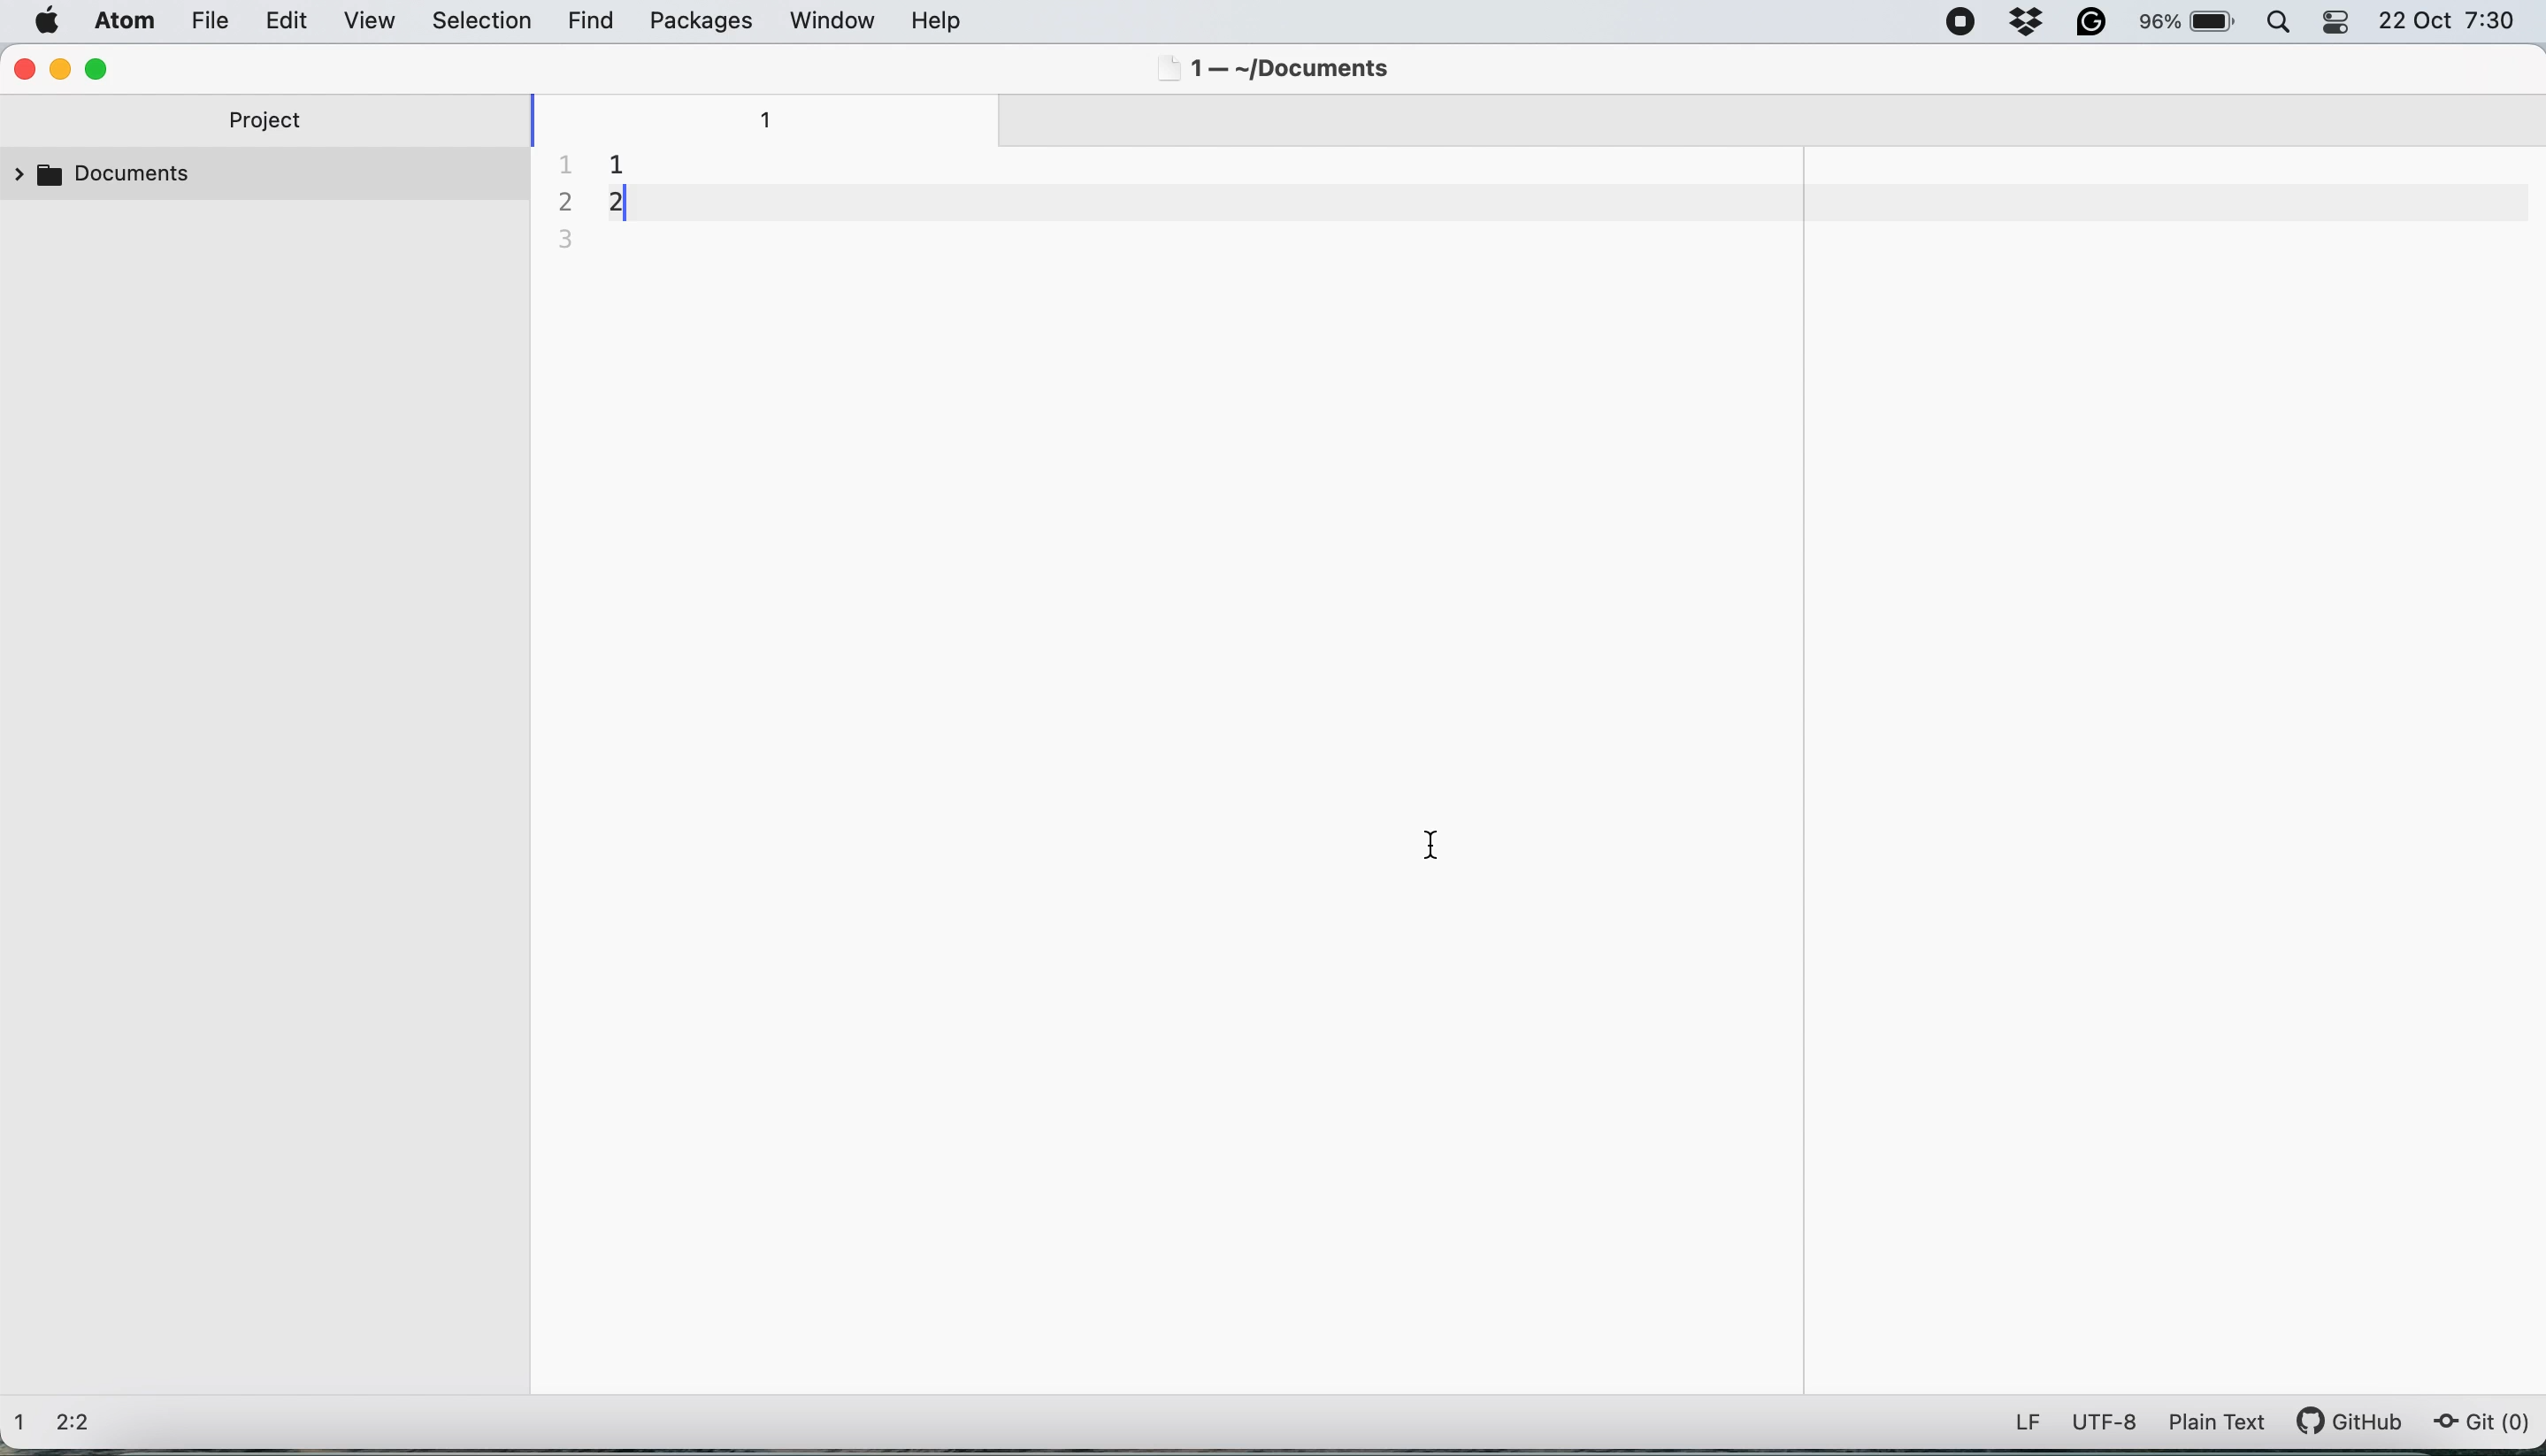 The height and width of the screenshot is (1456, 2546). I want to click on 1, so click(771, 119).